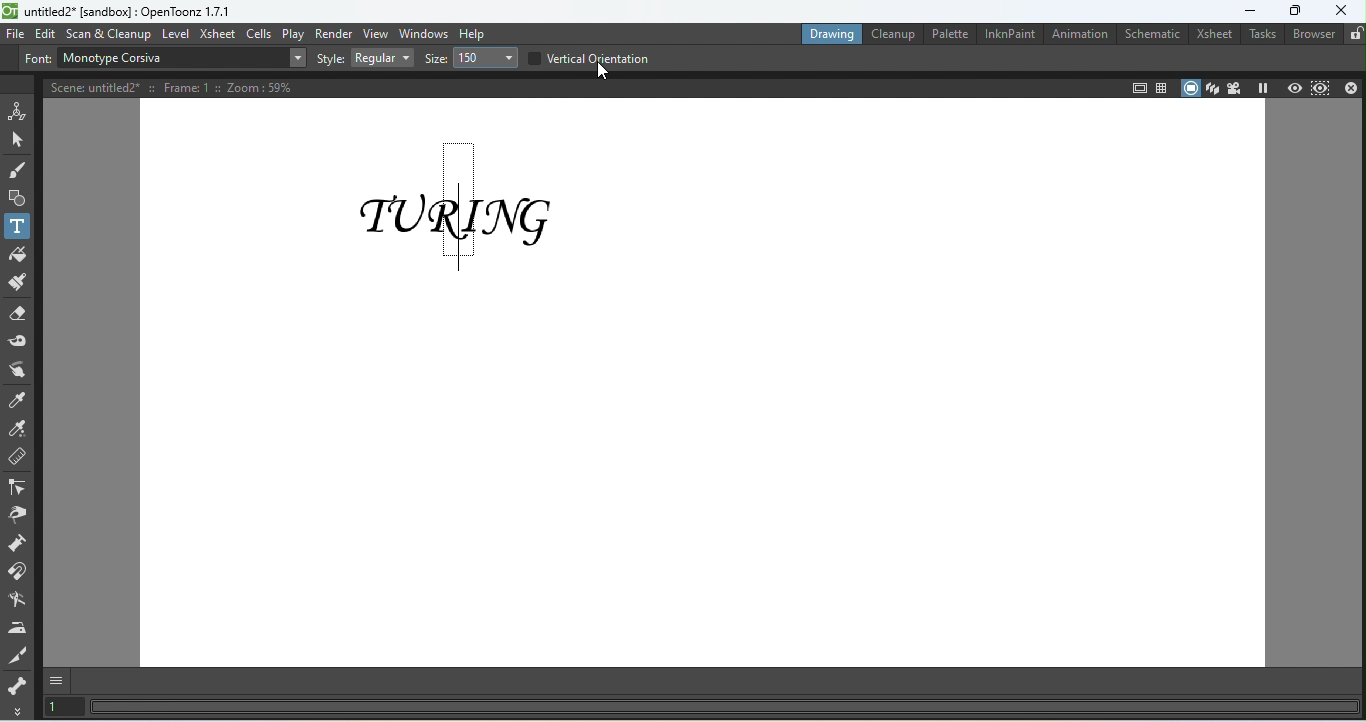 Image resolution: width=1366 pixels, height=722 pixels. What do you see at coordinates (1240, 10) in the screenshot?
I see `Minimize` at bounding box center [1240, 10].